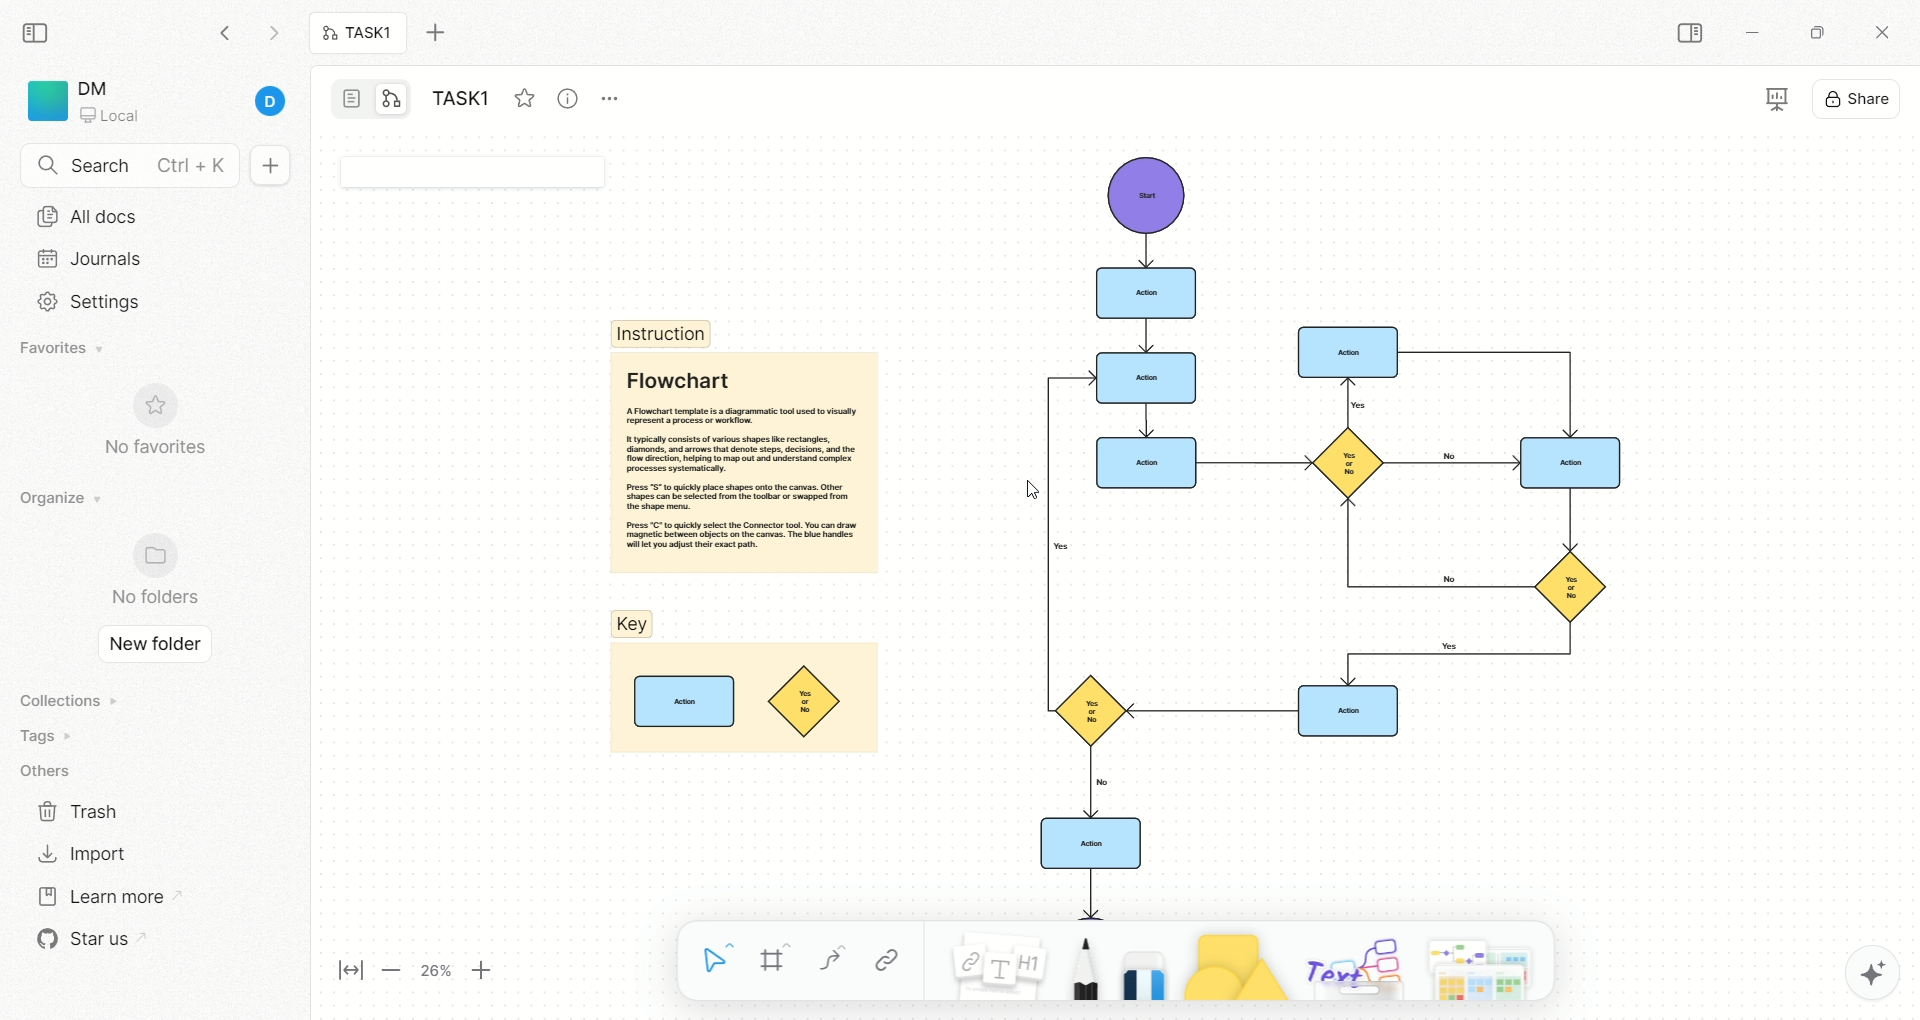 This screenshot has width=1920, height=1020. What do you see at coordinates (94, 258) in the screenshot?
I see `journals` at bounding box center [94, 258].